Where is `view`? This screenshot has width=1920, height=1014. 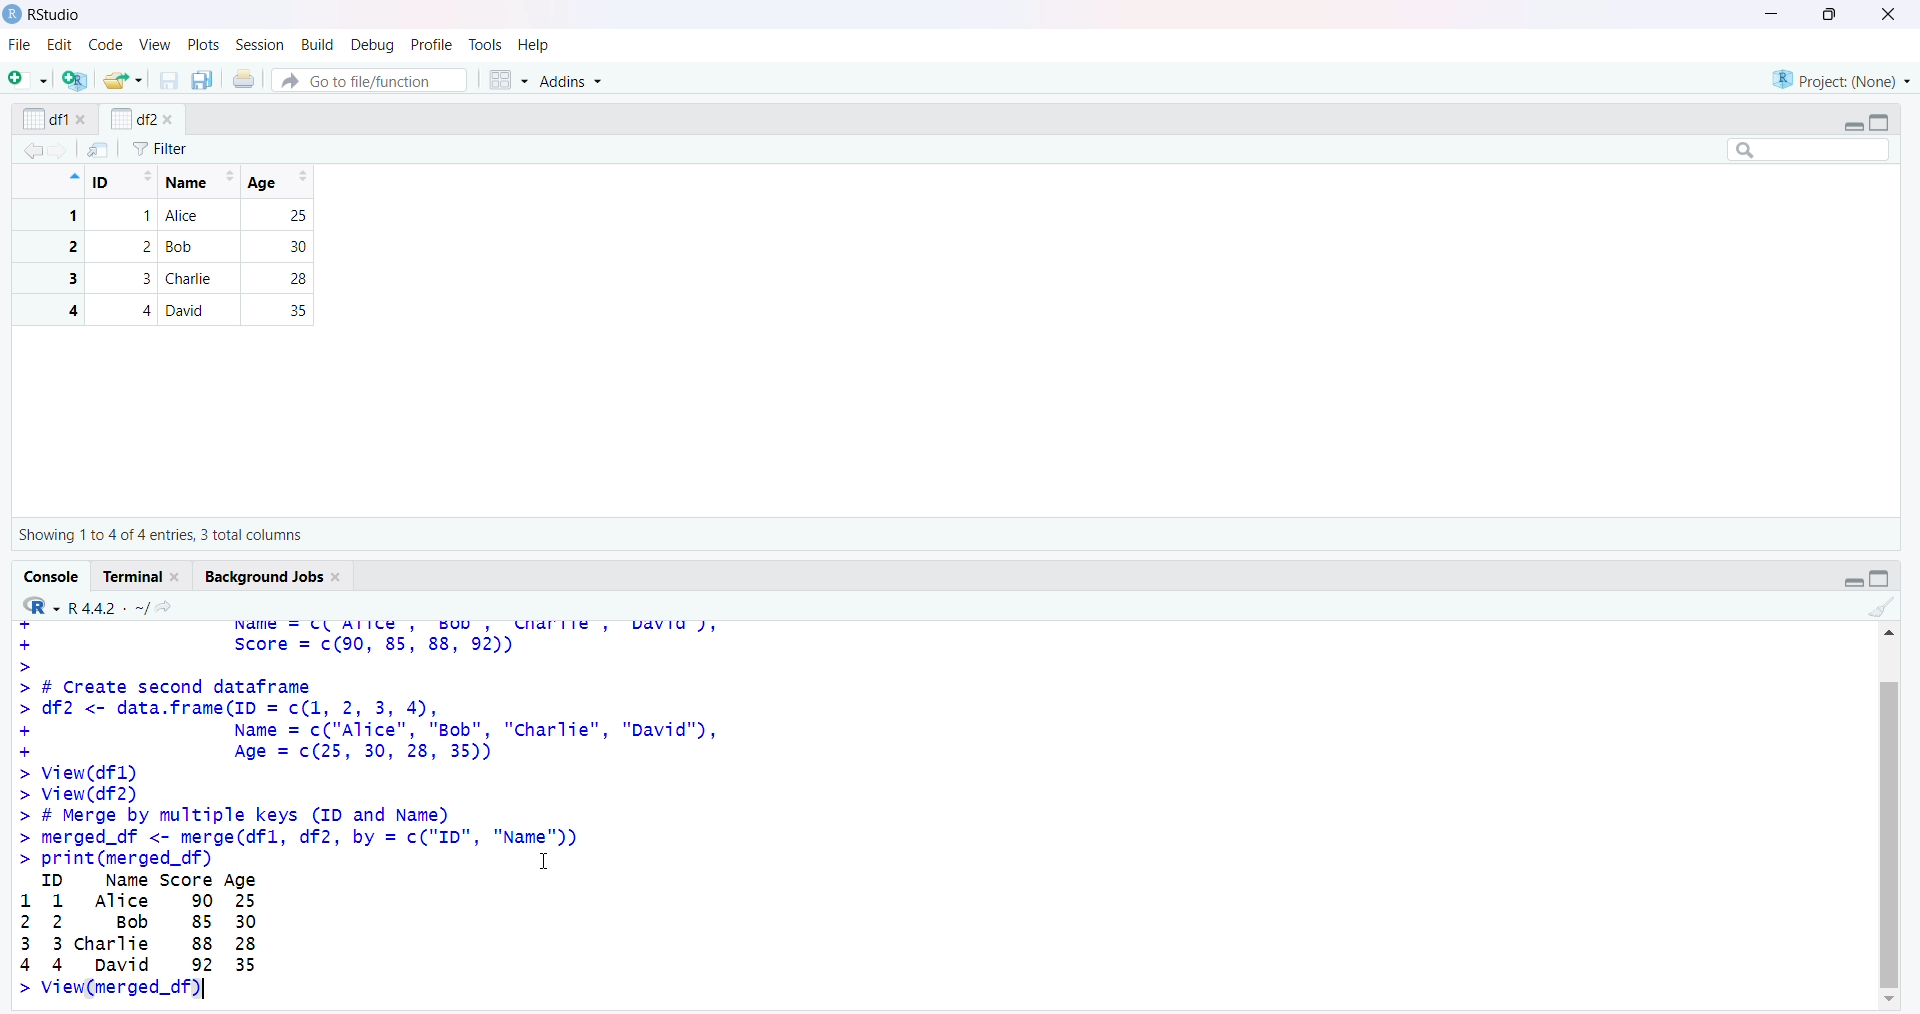
view is located at coordinates (156, 46).